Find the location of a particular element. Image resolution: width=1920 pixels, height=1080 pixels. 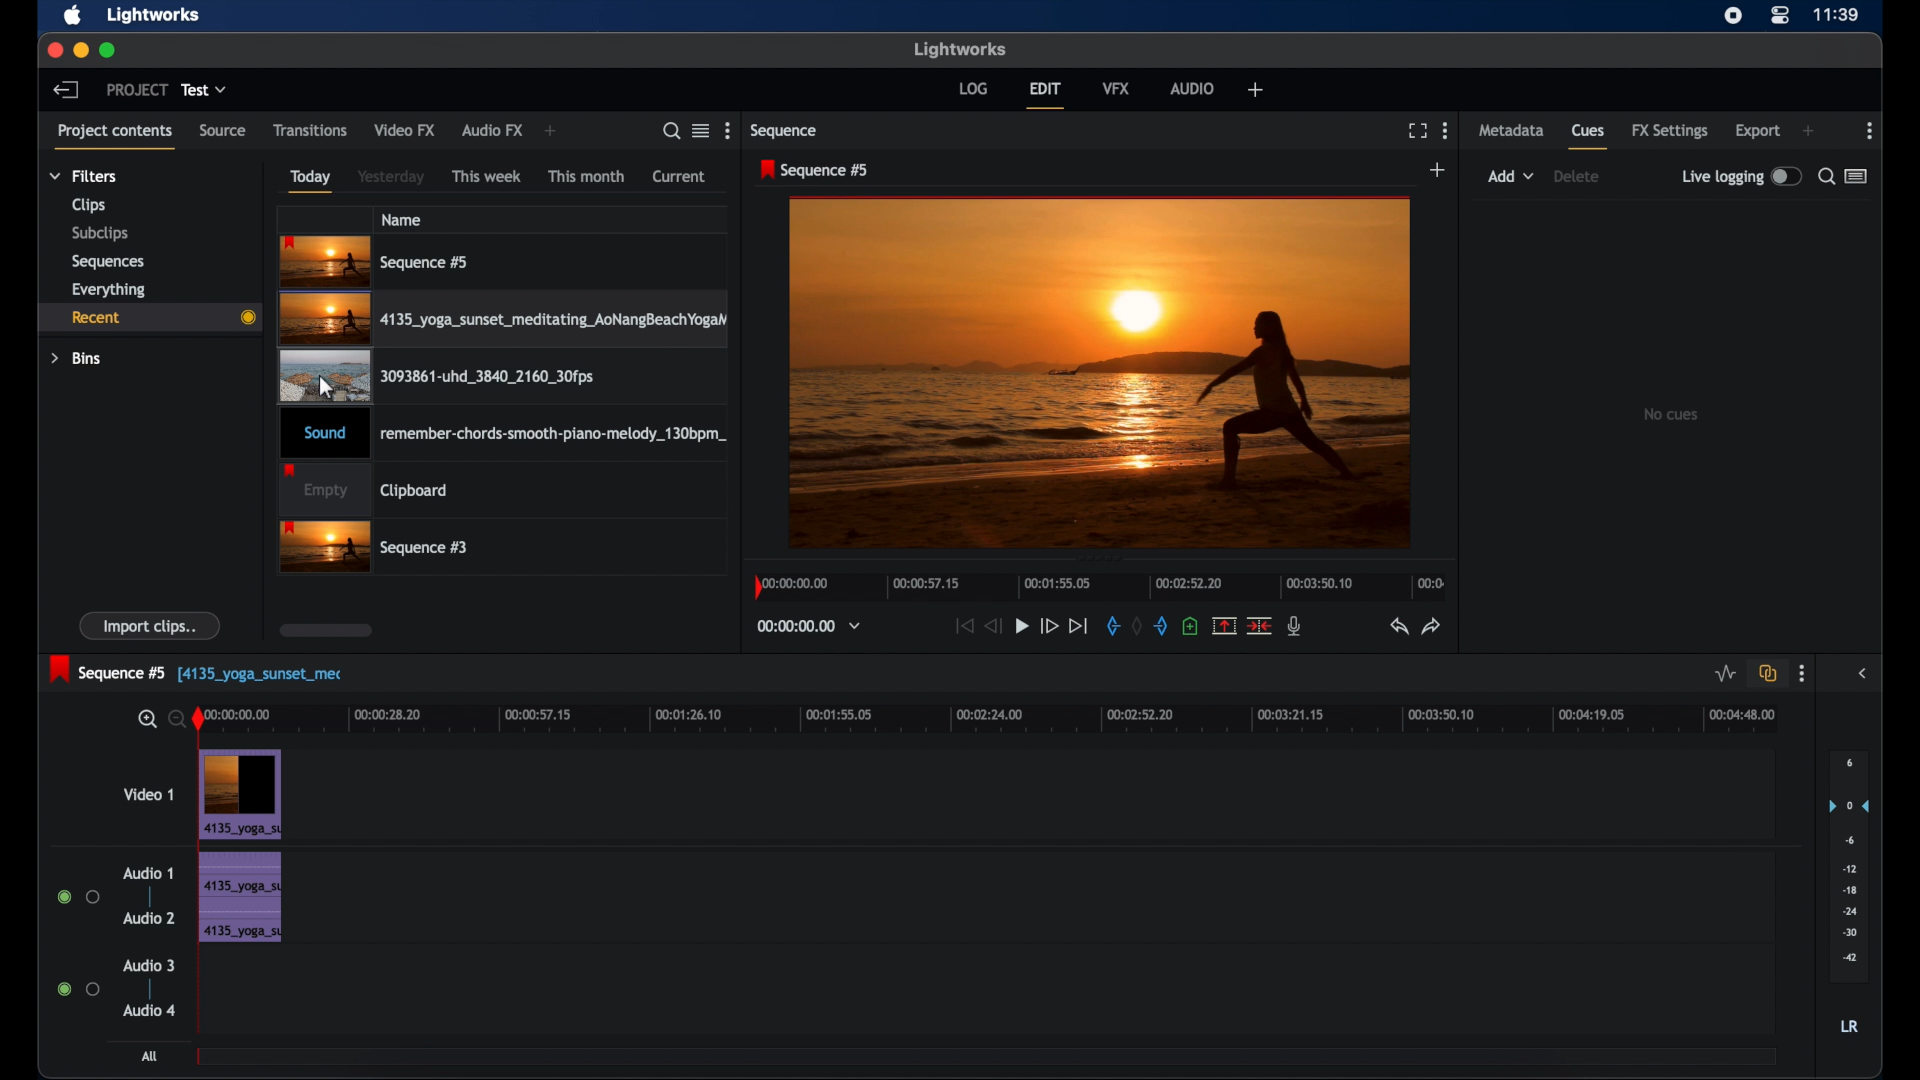

sequence 3 is located at coordinates (376, 548).